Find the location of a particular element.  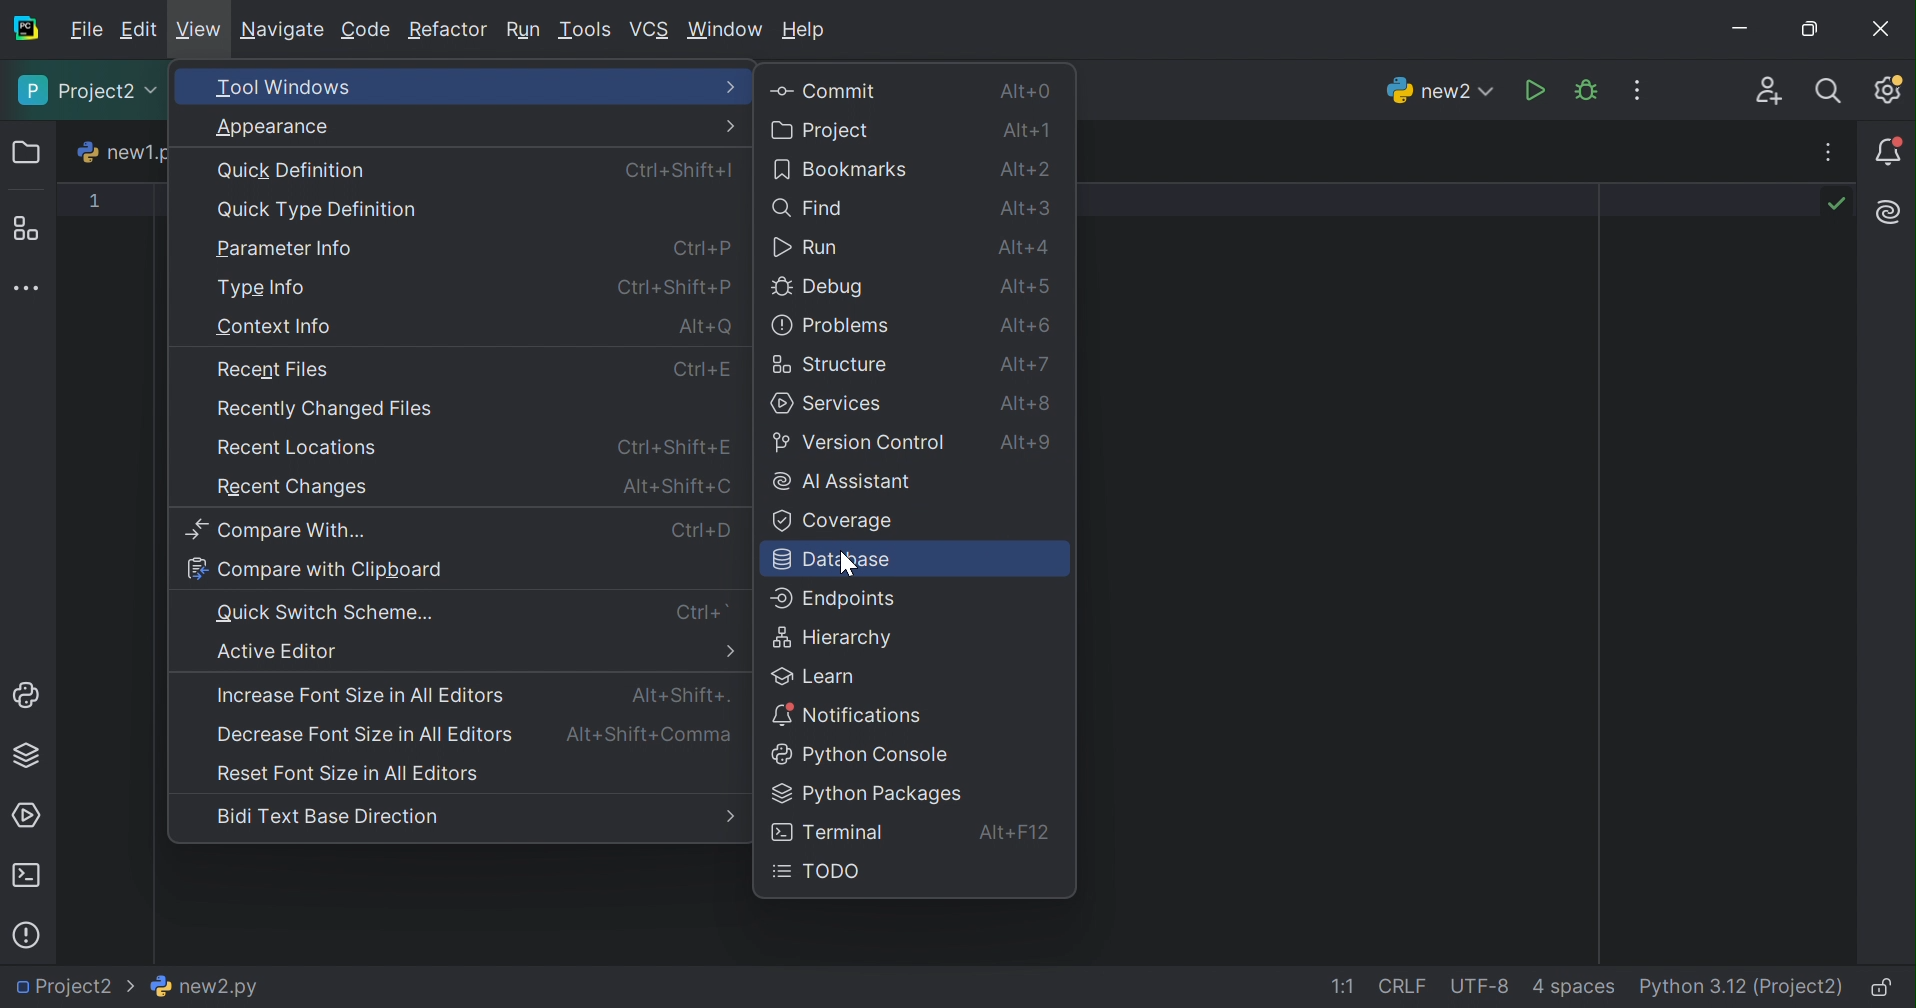

Alt+4 is located at coordinates (1020, 246).